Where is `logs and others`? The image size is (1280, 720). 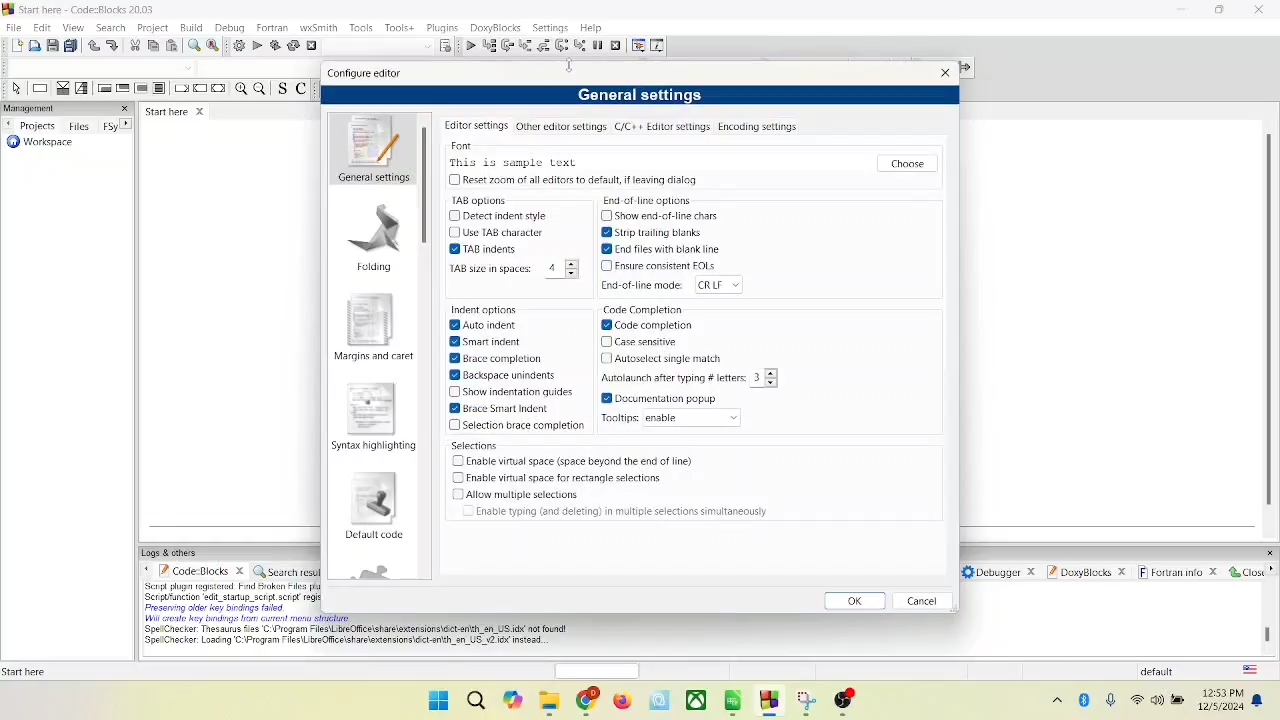
logs and others is located at coordinates (175, 553).